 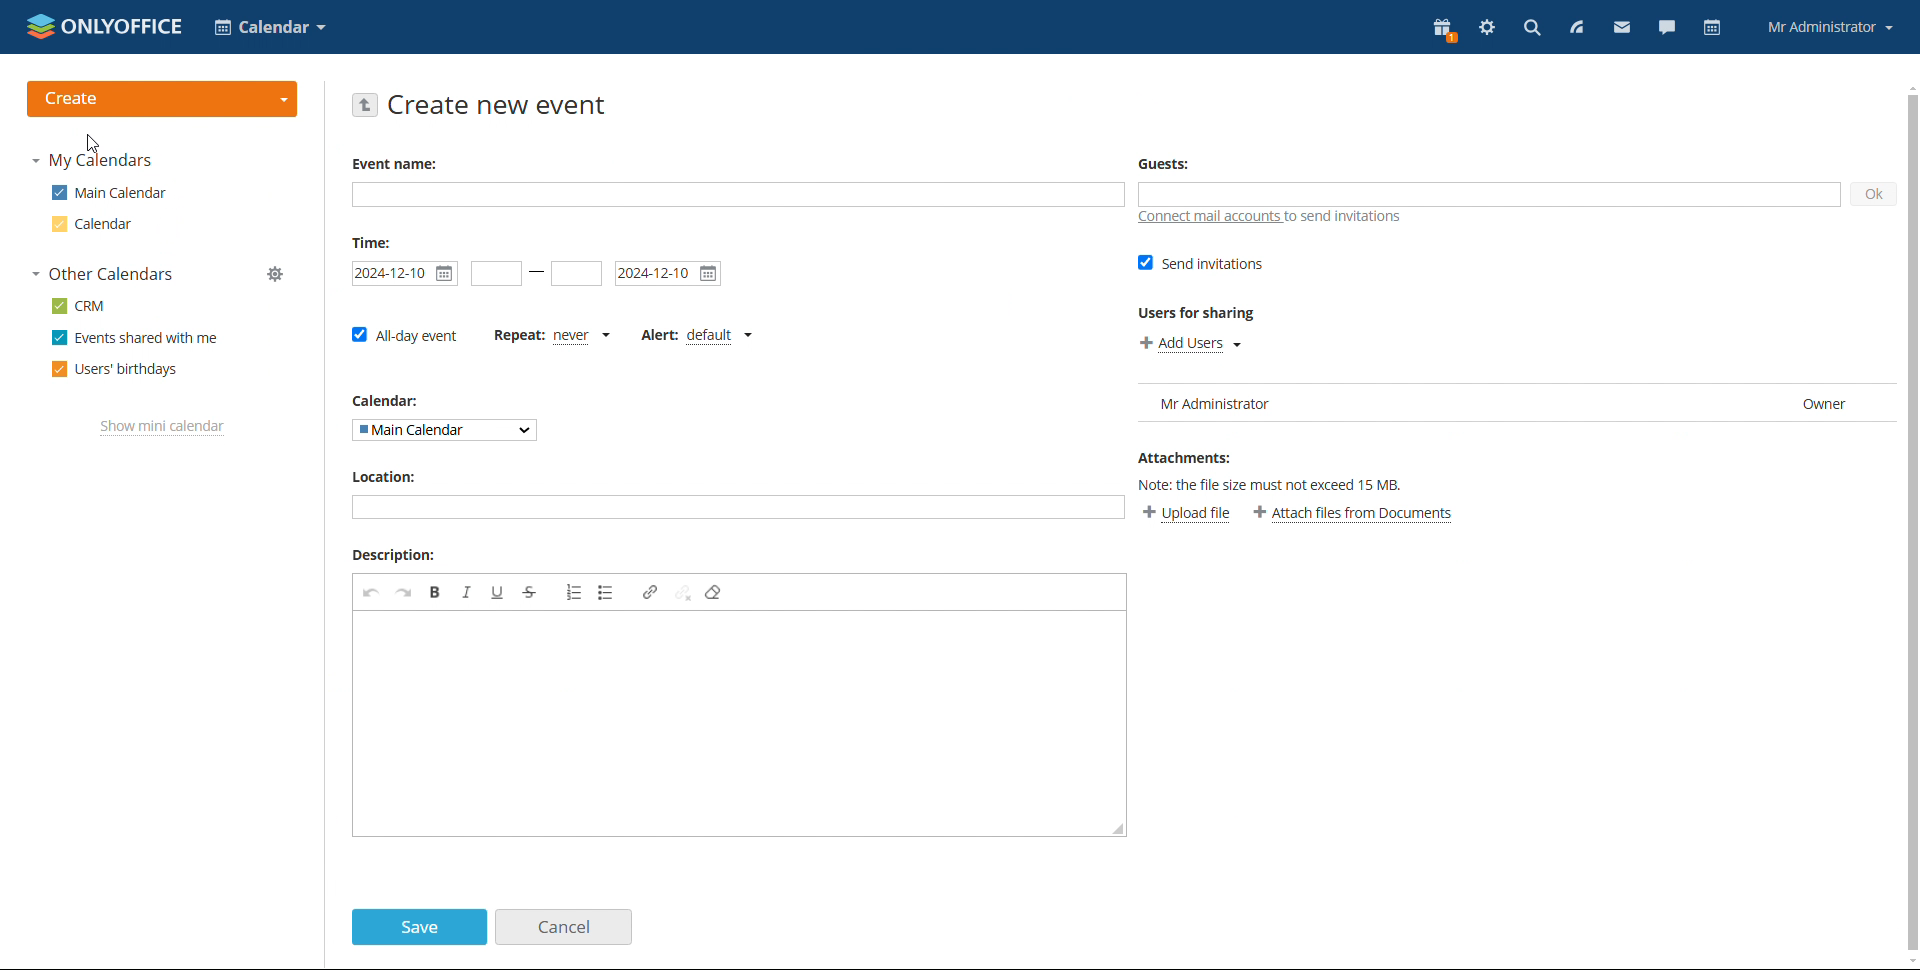 I want to click on Event name:, so click(x=392, y=163).